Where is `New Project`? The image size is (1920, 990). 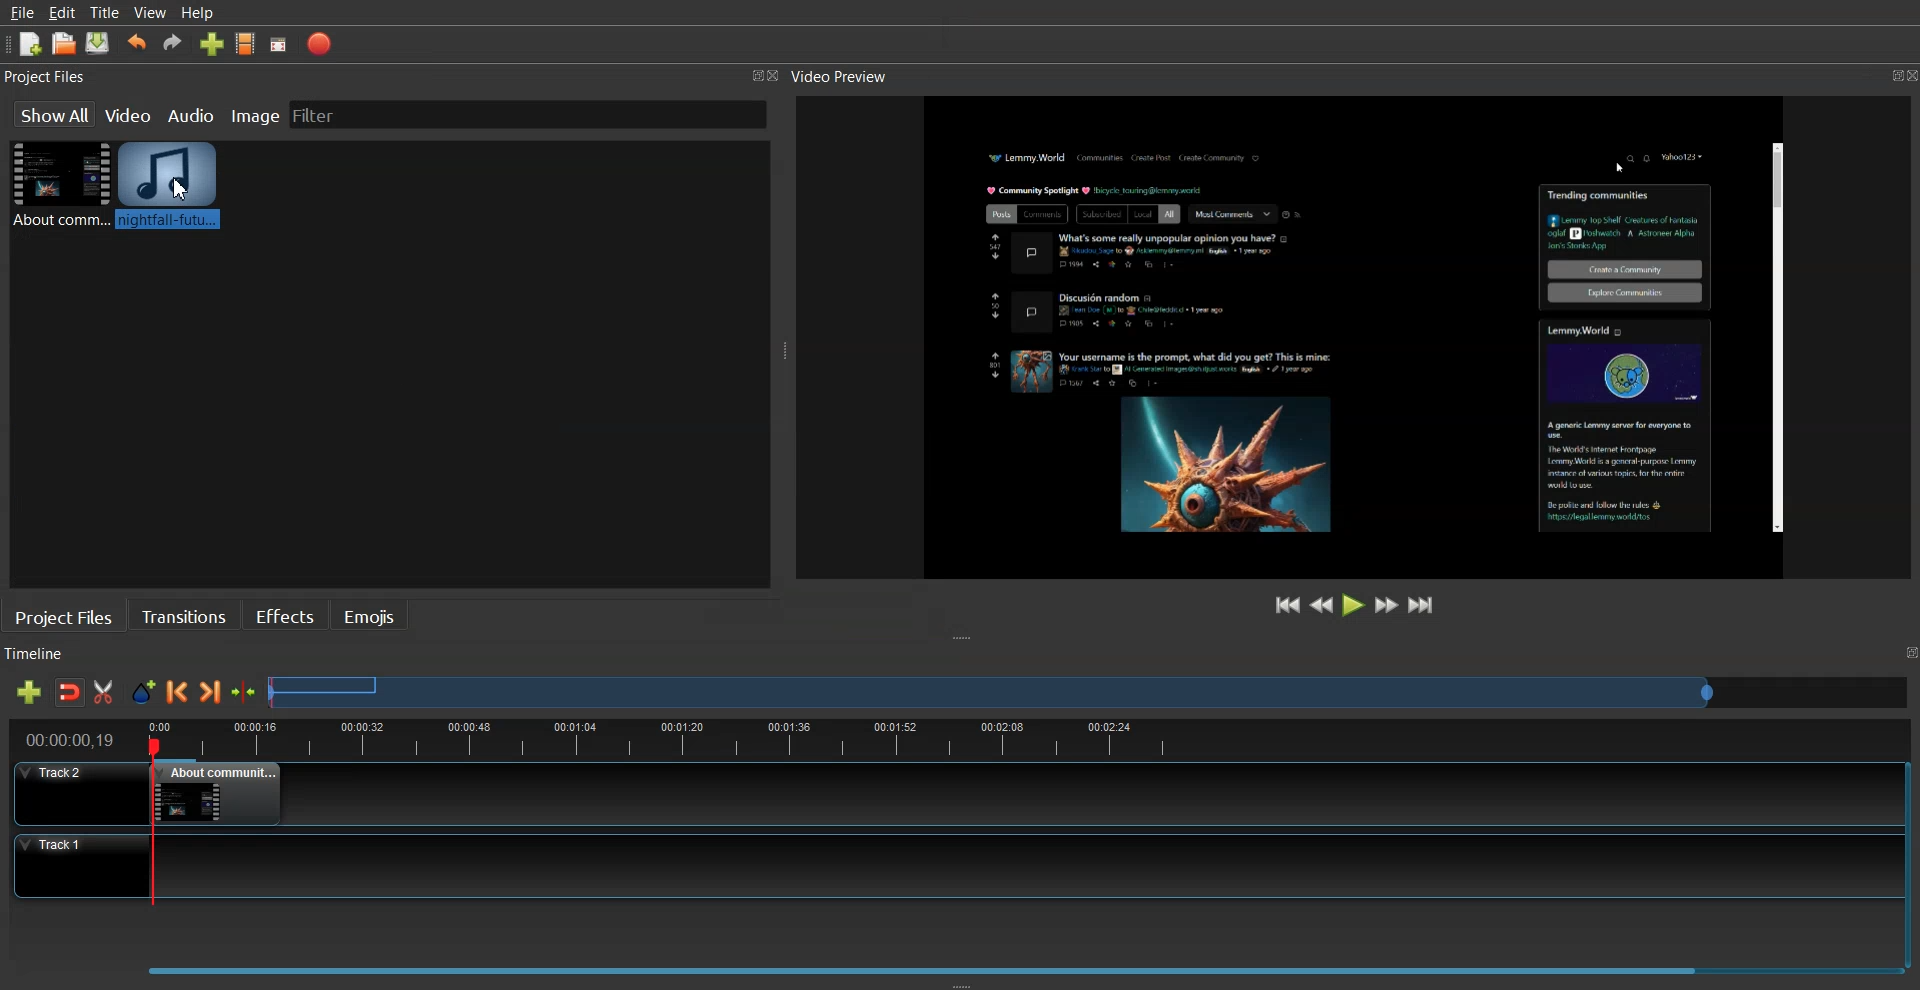 New Project is located at coordinates (31, 45).